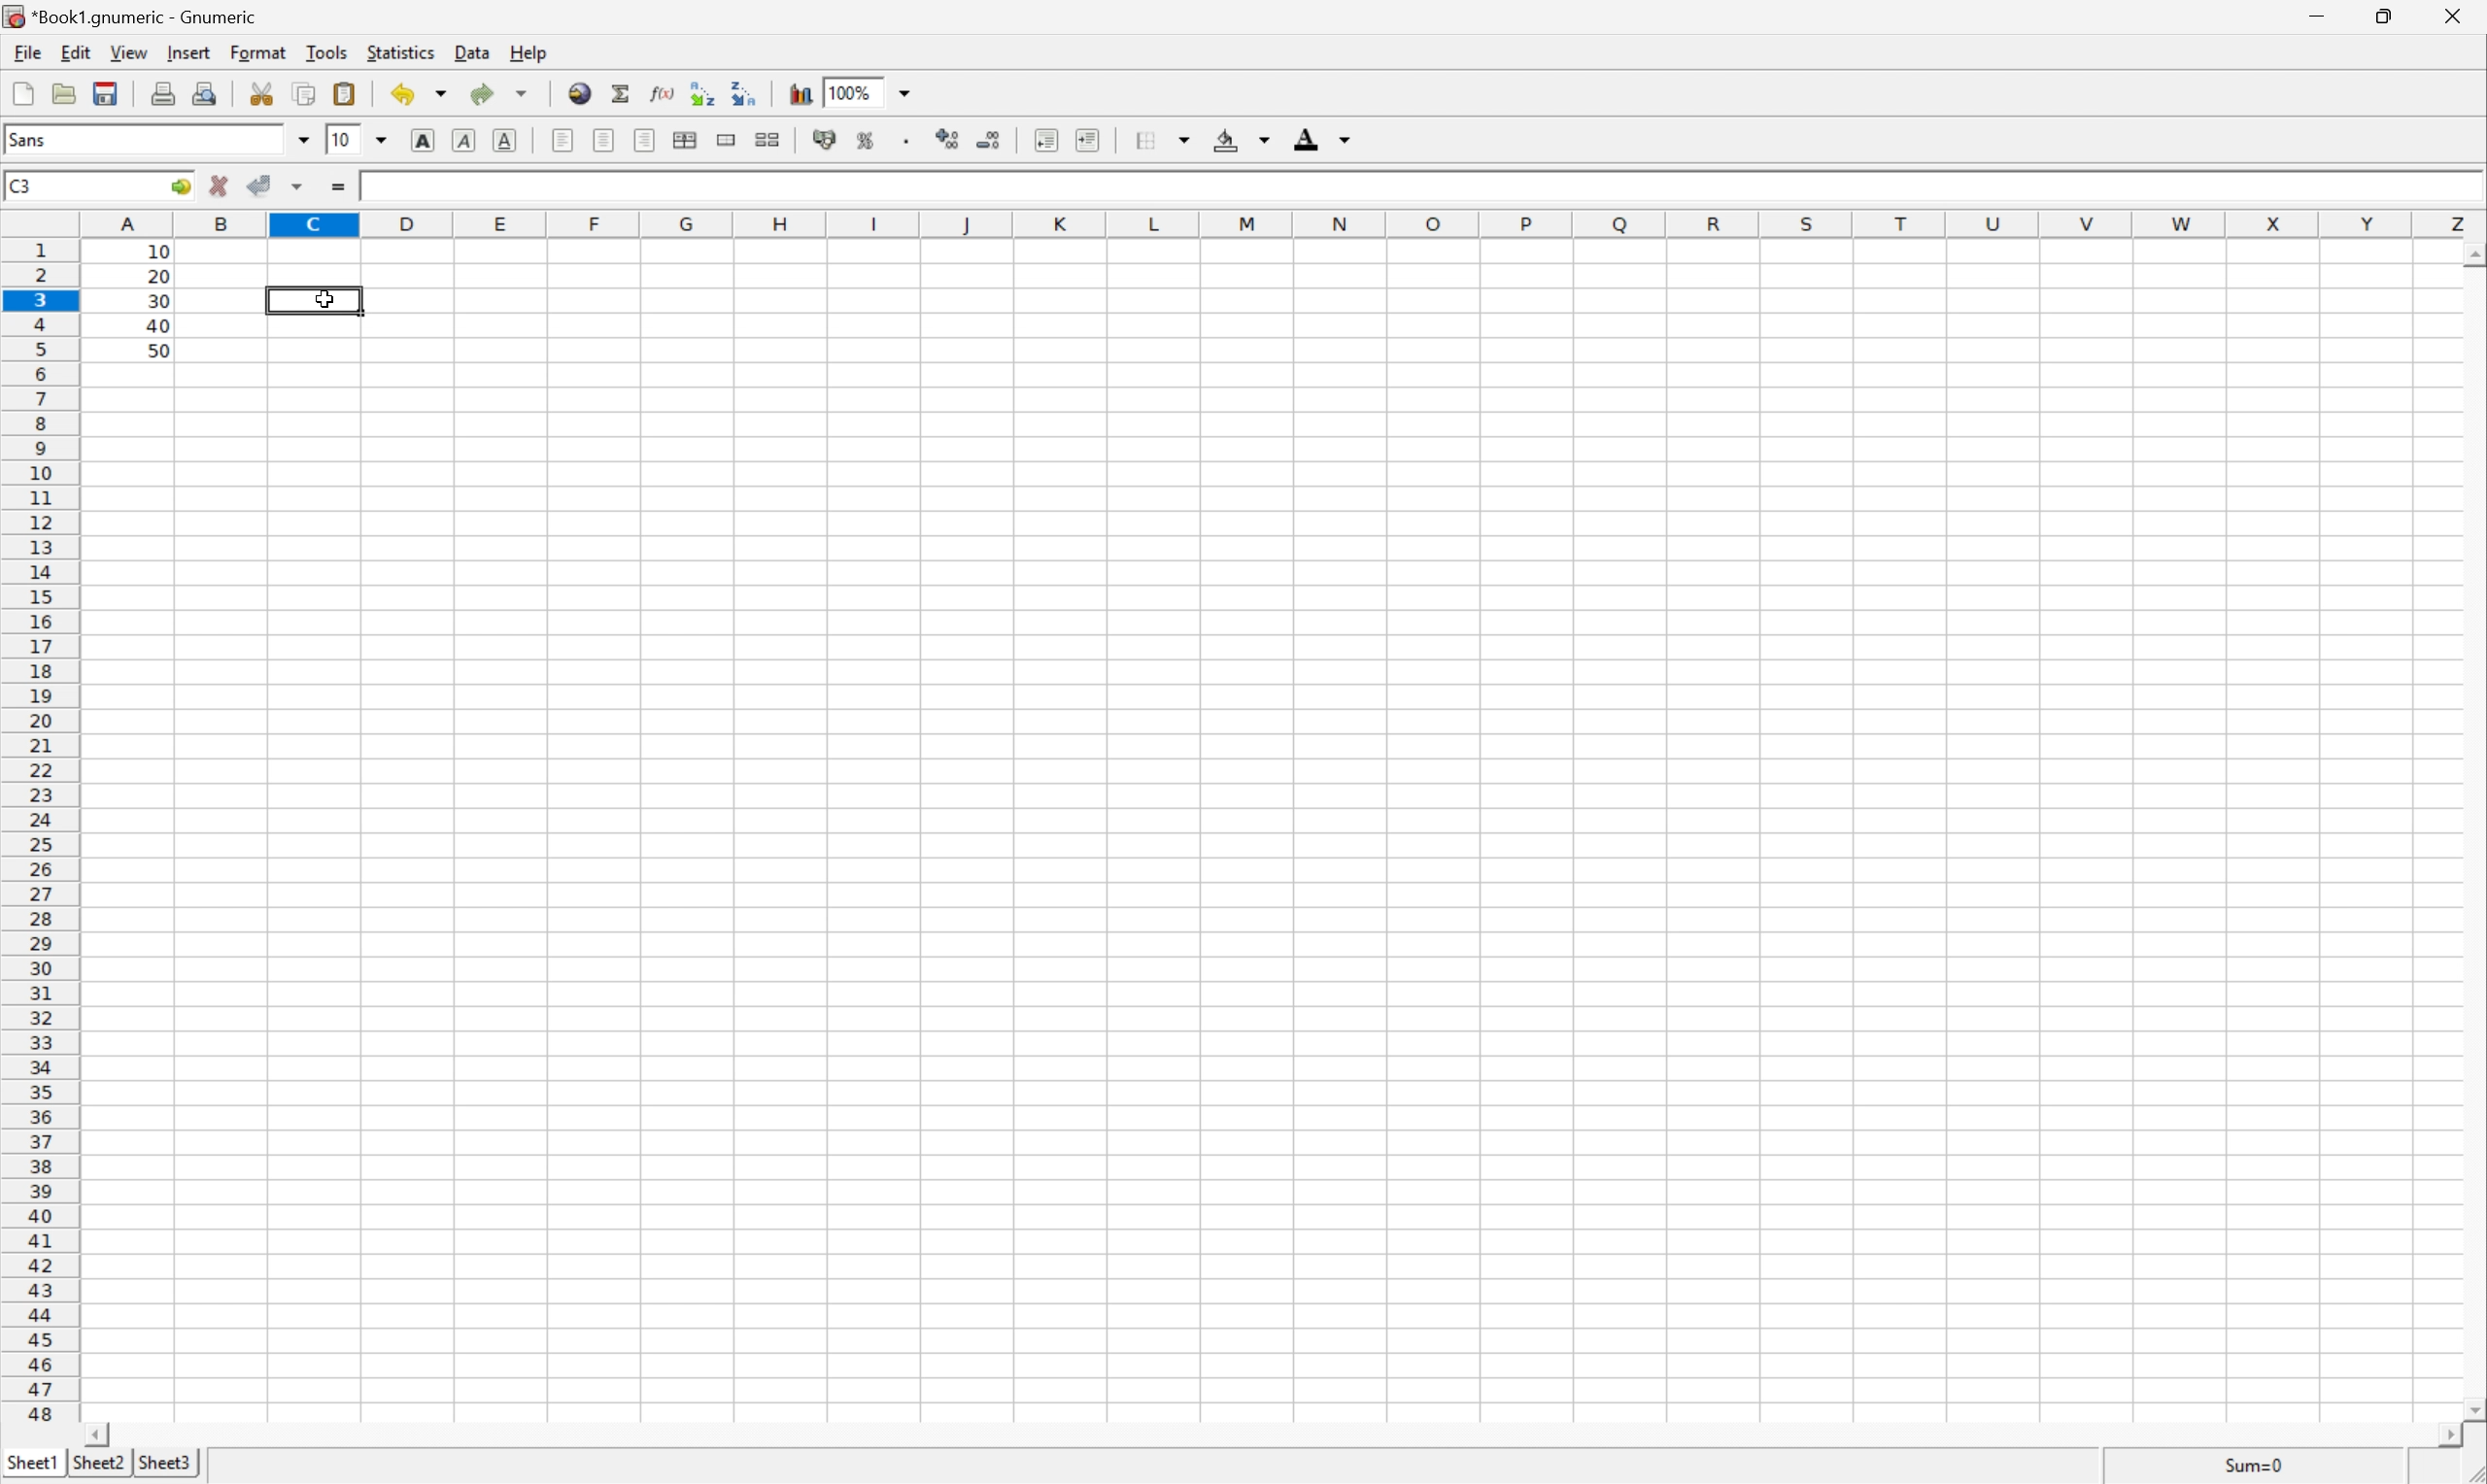 This screenshot has width=2487, height=1484. I want to click on Increase the number of decimals displayed, so click(950, 138).